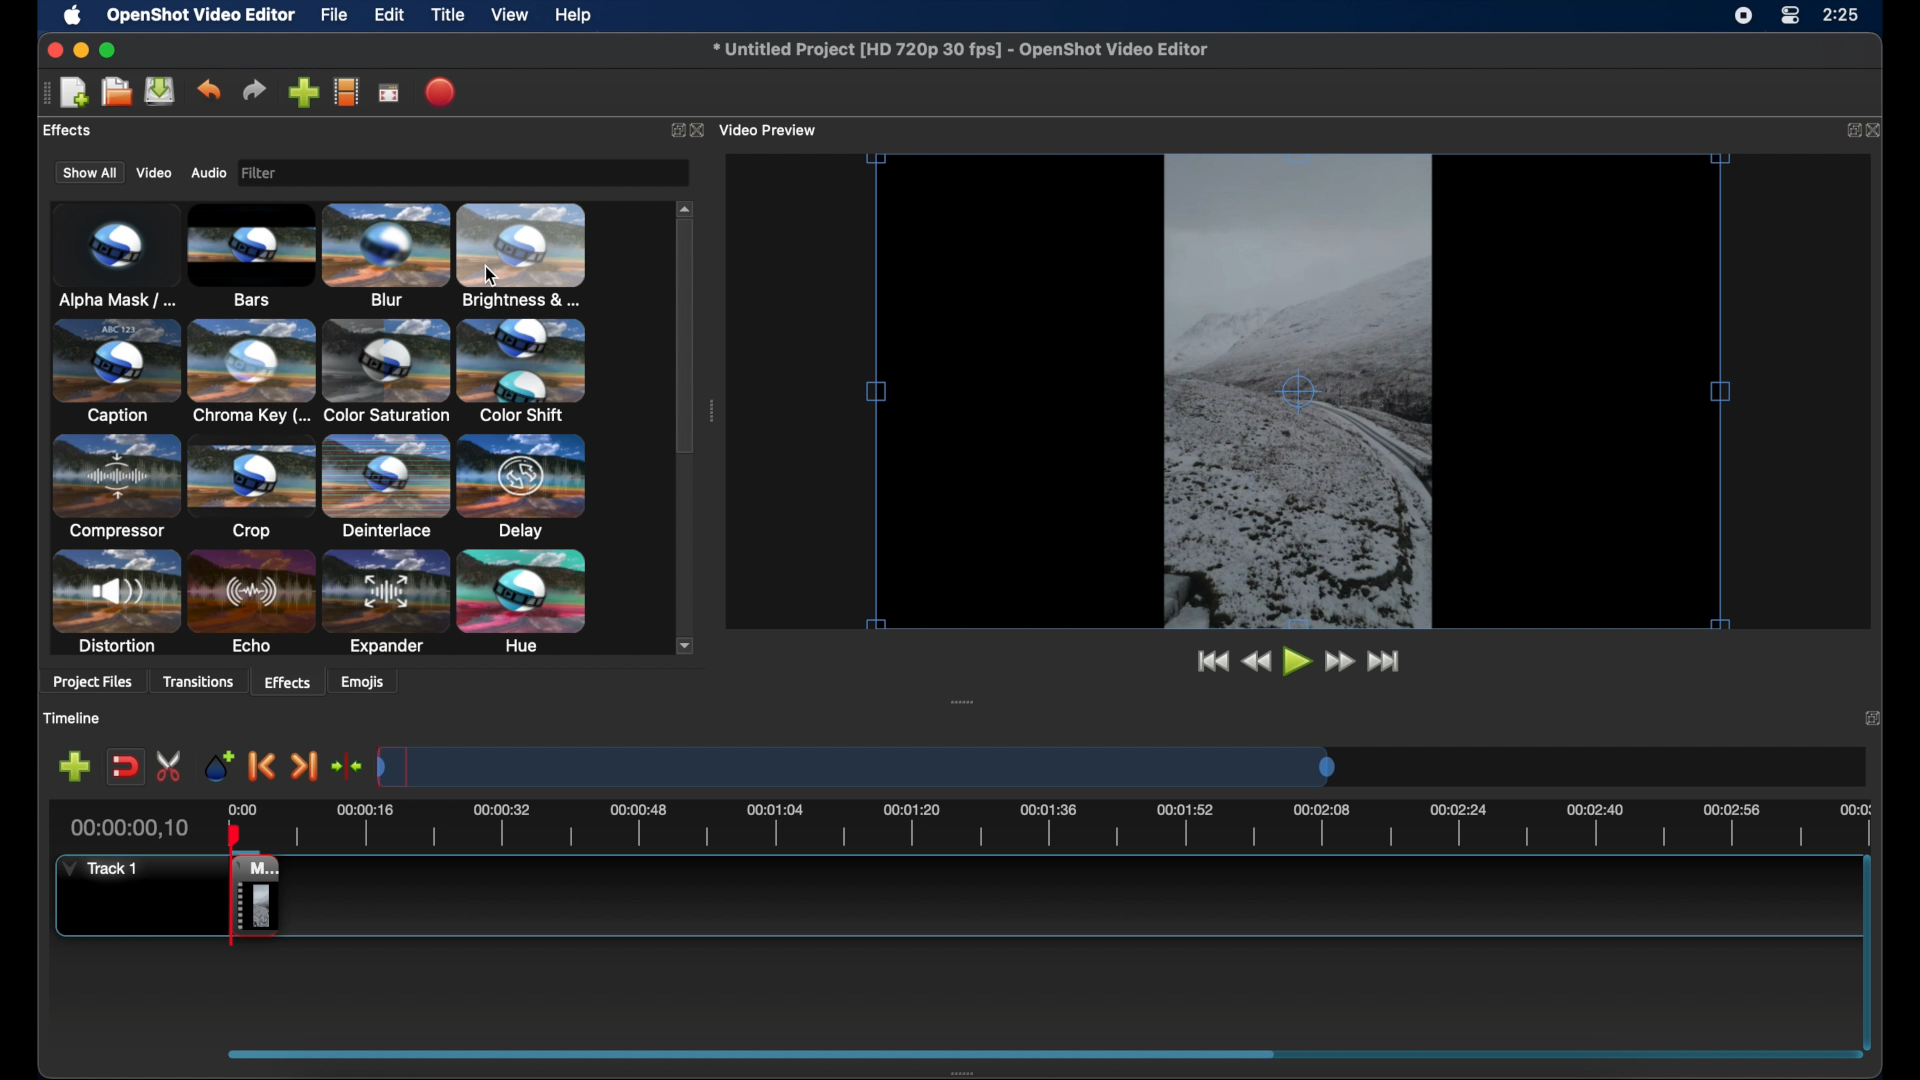 The width and height of the screenshot is (1920, 1080). I want to click on image, so click(264, 173).